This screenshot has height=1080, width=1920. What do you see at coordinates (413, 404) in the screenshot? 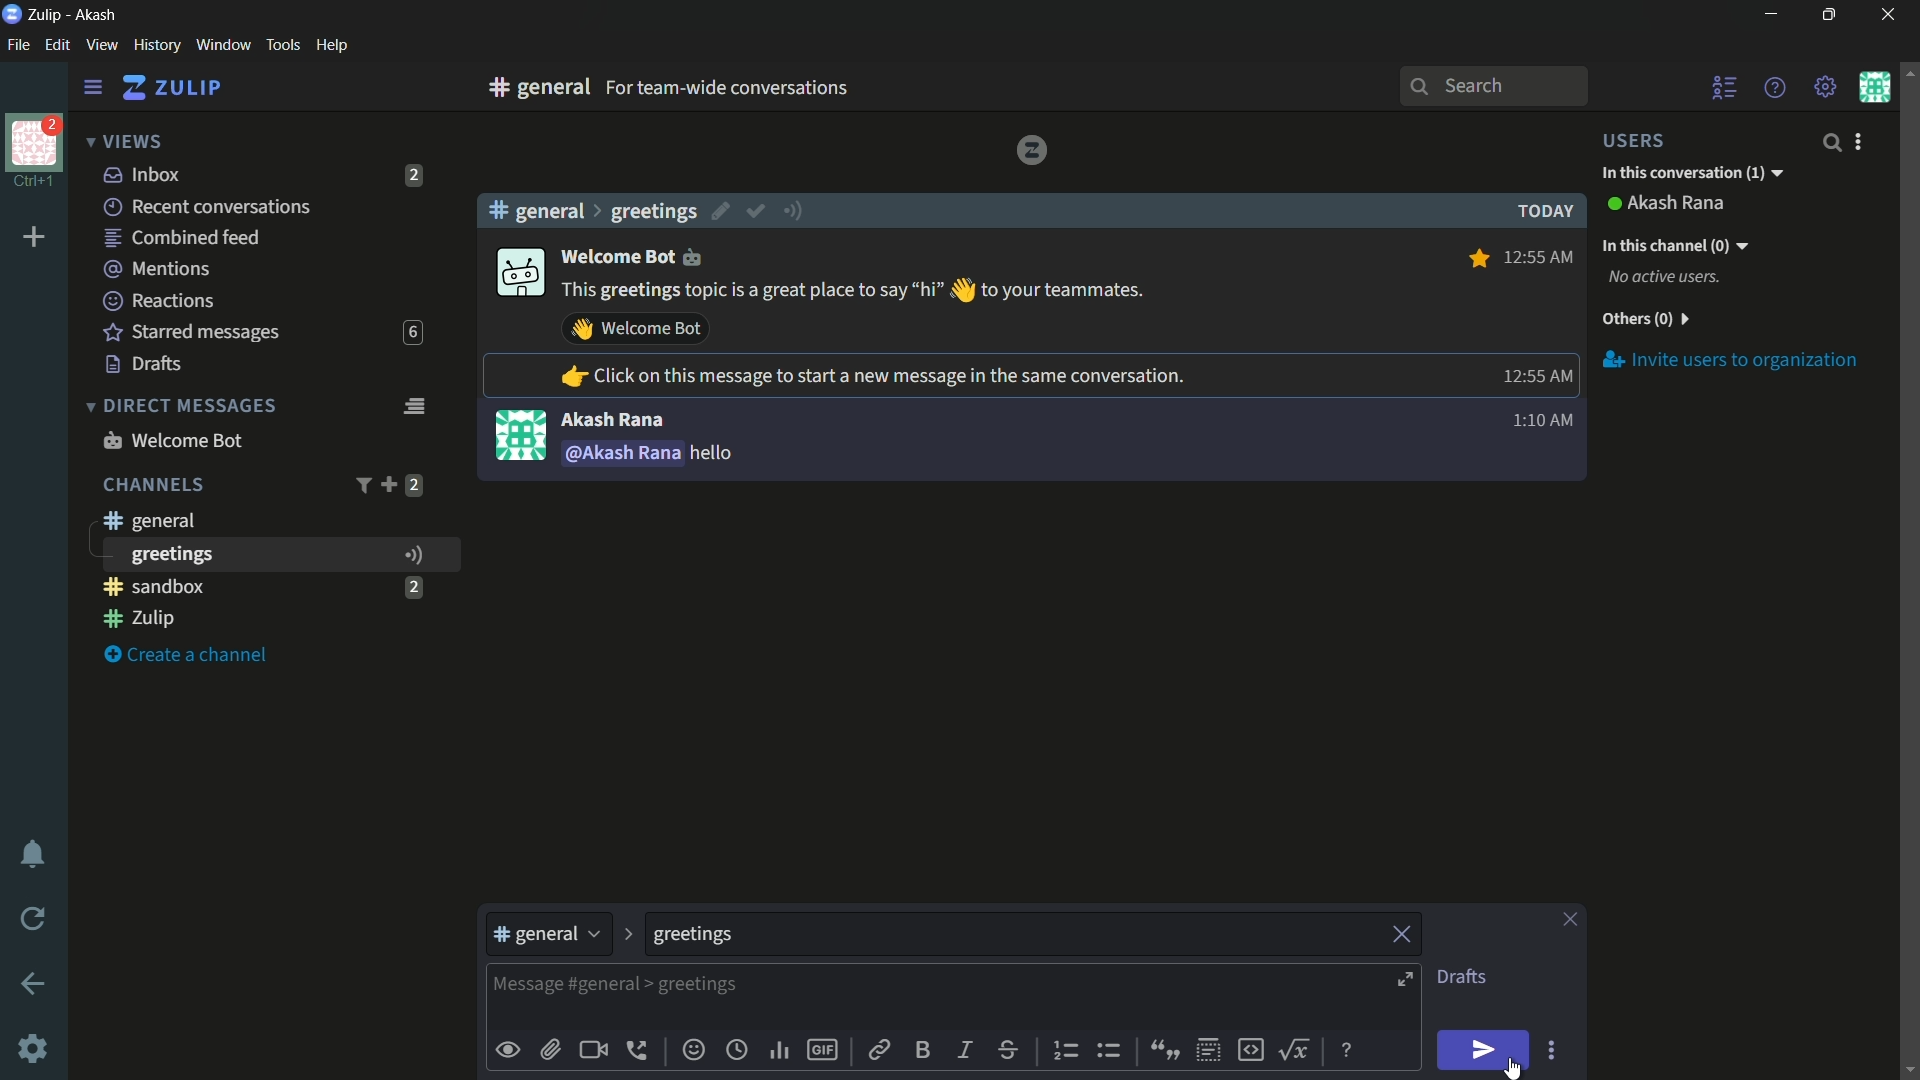
I see `direct message feed` at bounding box center [413, 404].